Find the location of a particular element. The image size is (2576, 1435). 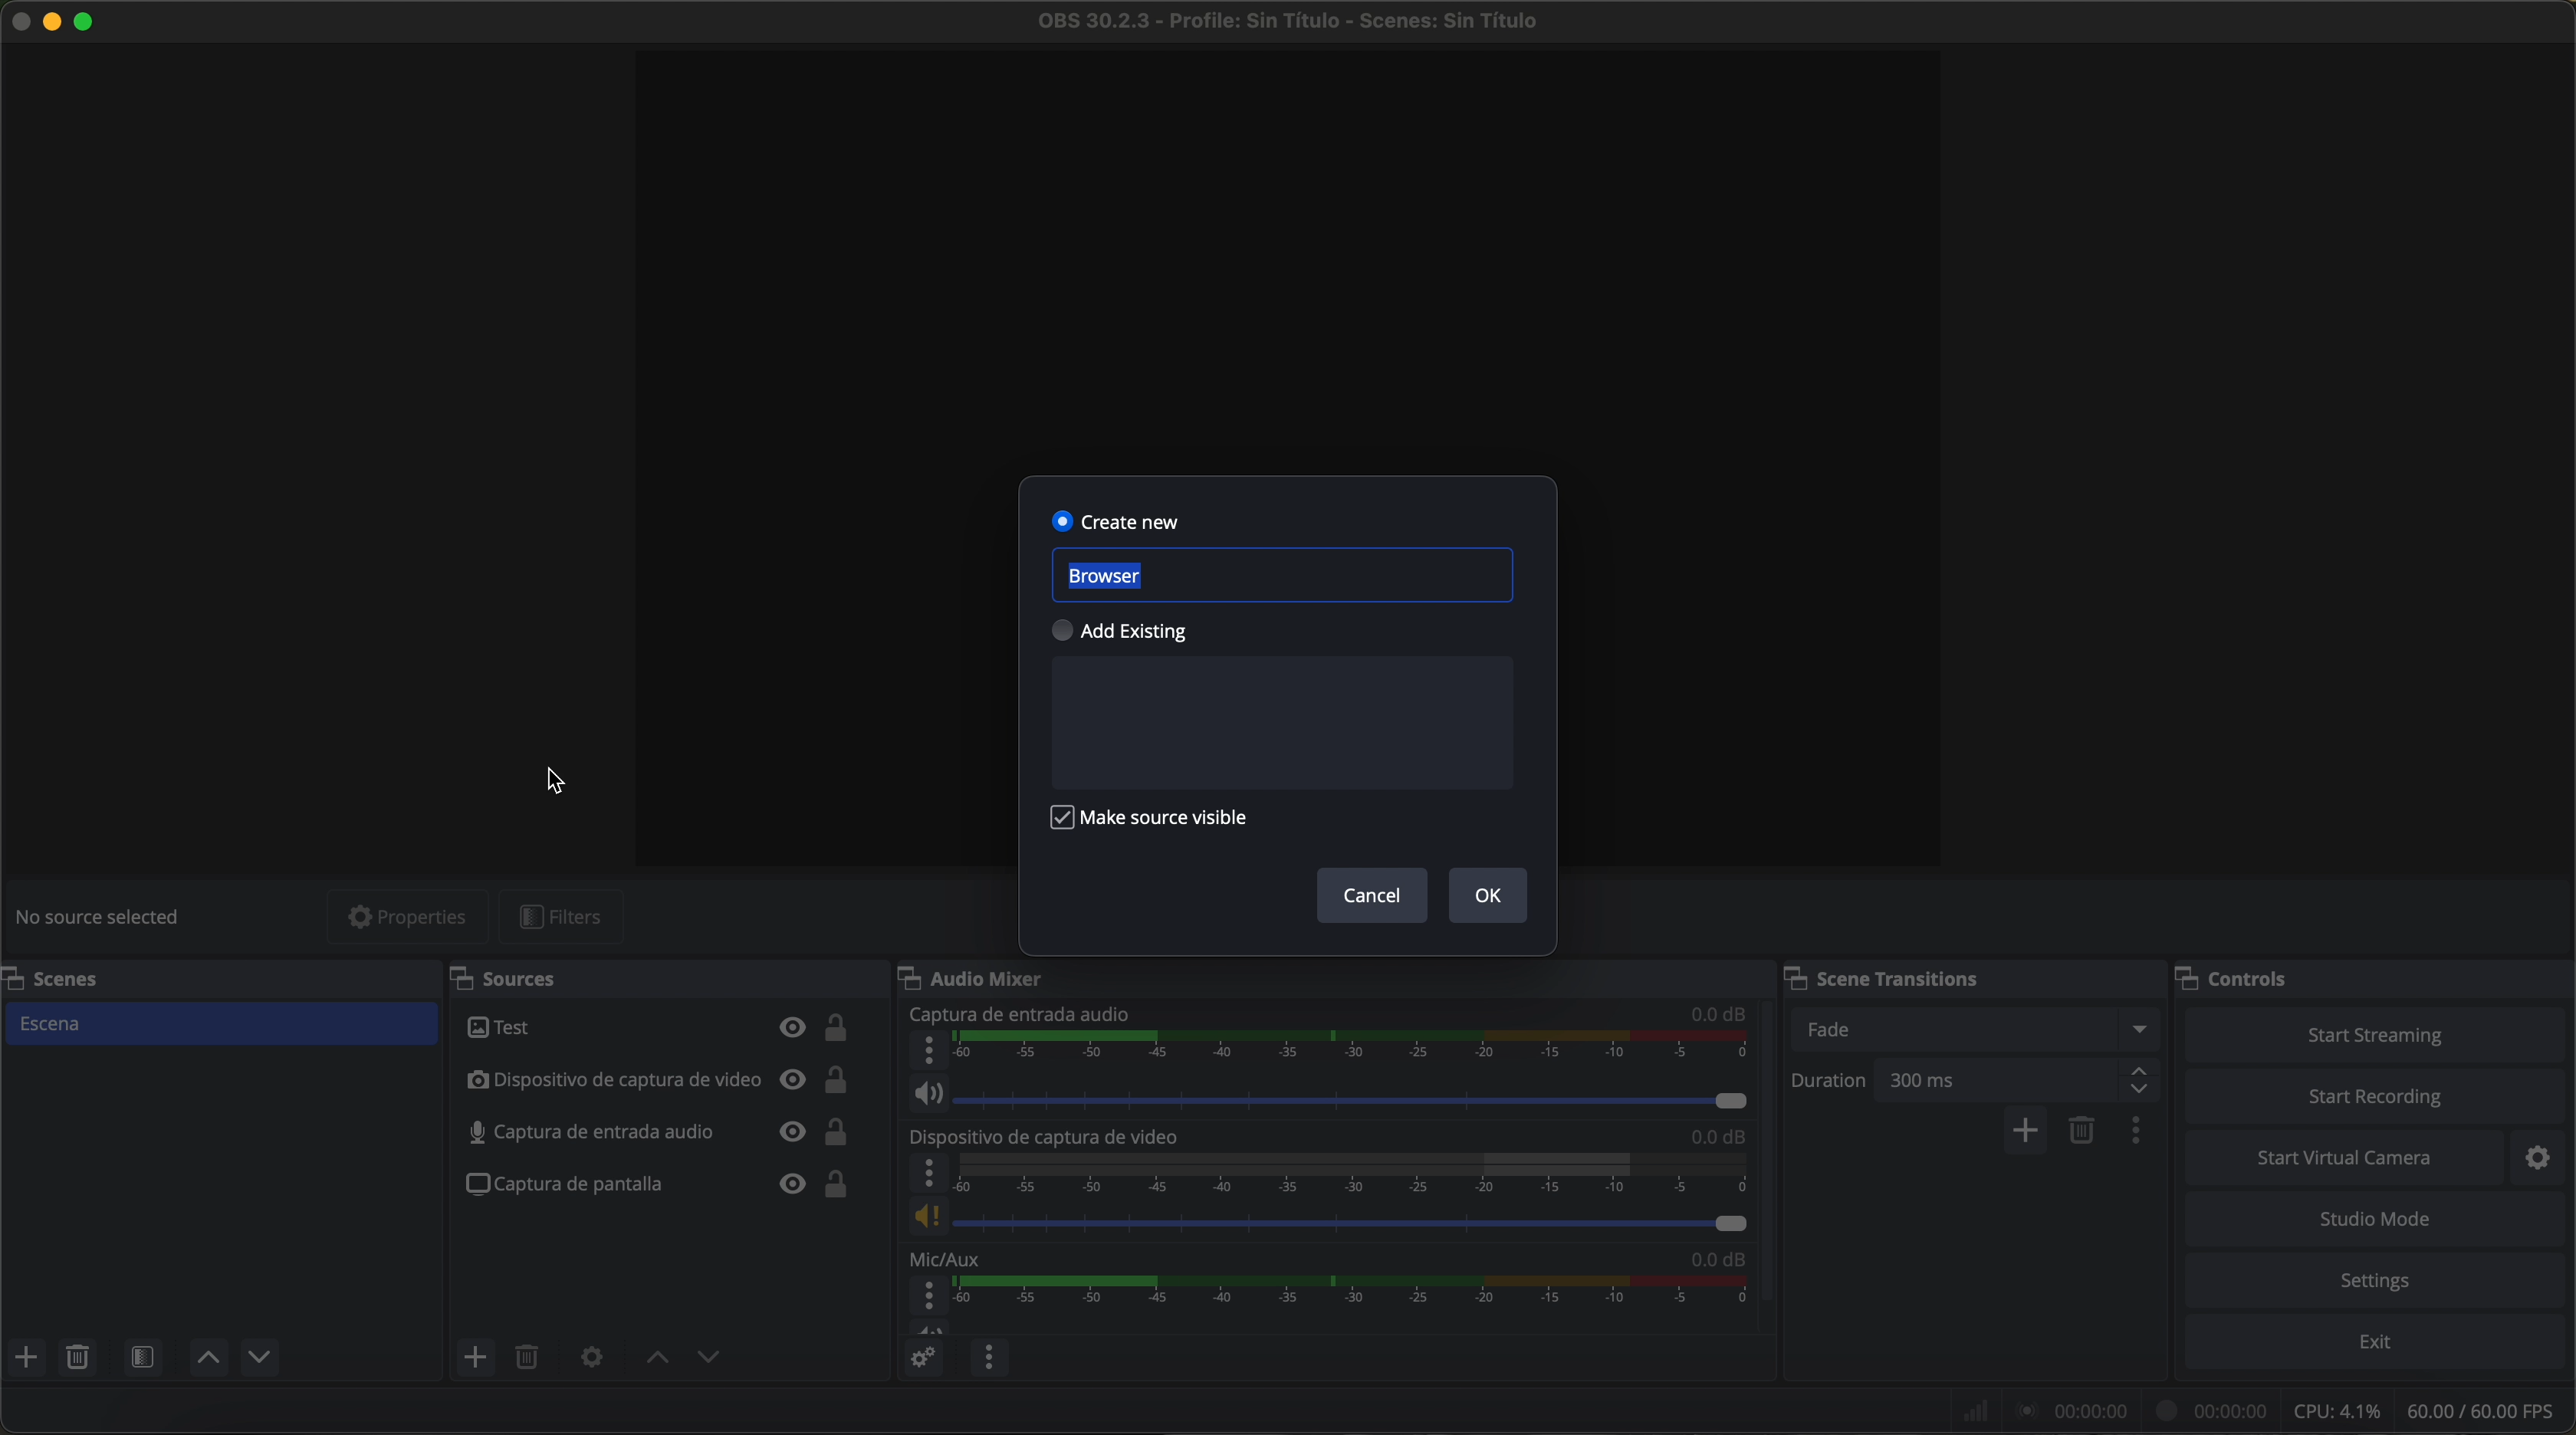

no source selected is located at coordinates (105, 915).